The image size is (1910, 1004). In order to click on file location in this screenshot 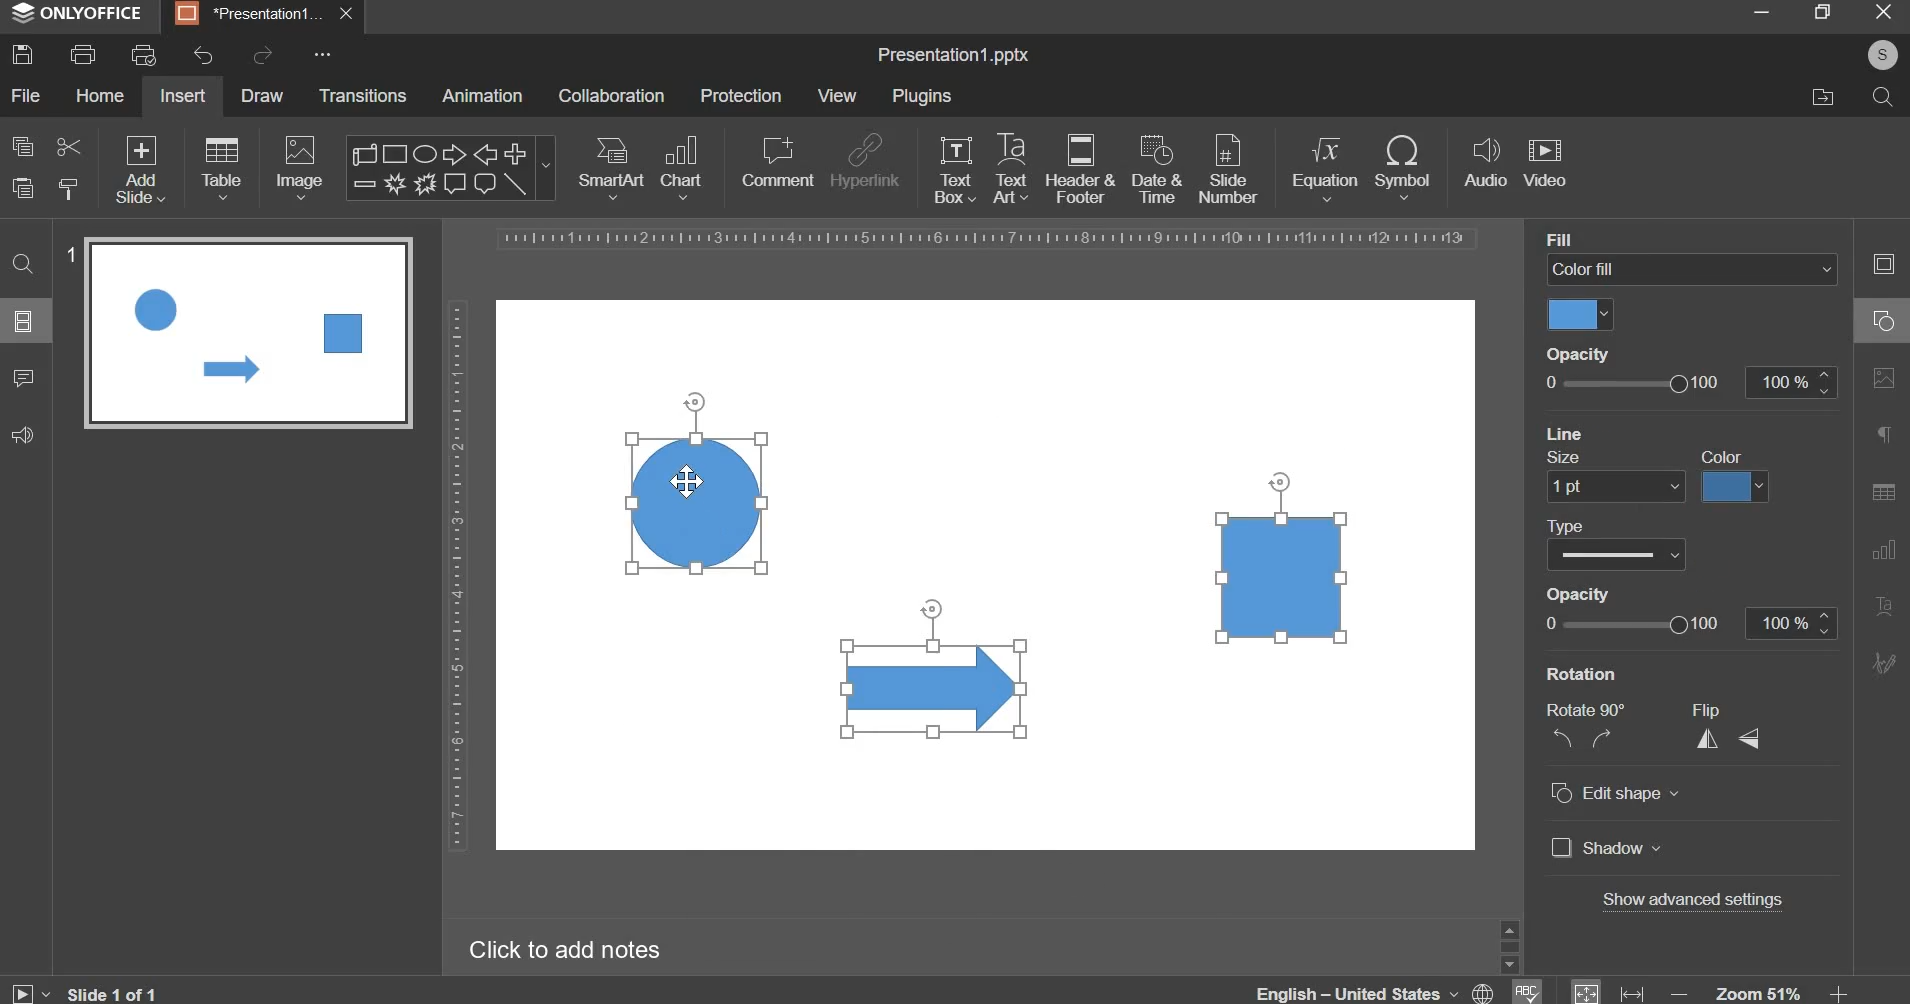, I will do `click(1822, 97)`.